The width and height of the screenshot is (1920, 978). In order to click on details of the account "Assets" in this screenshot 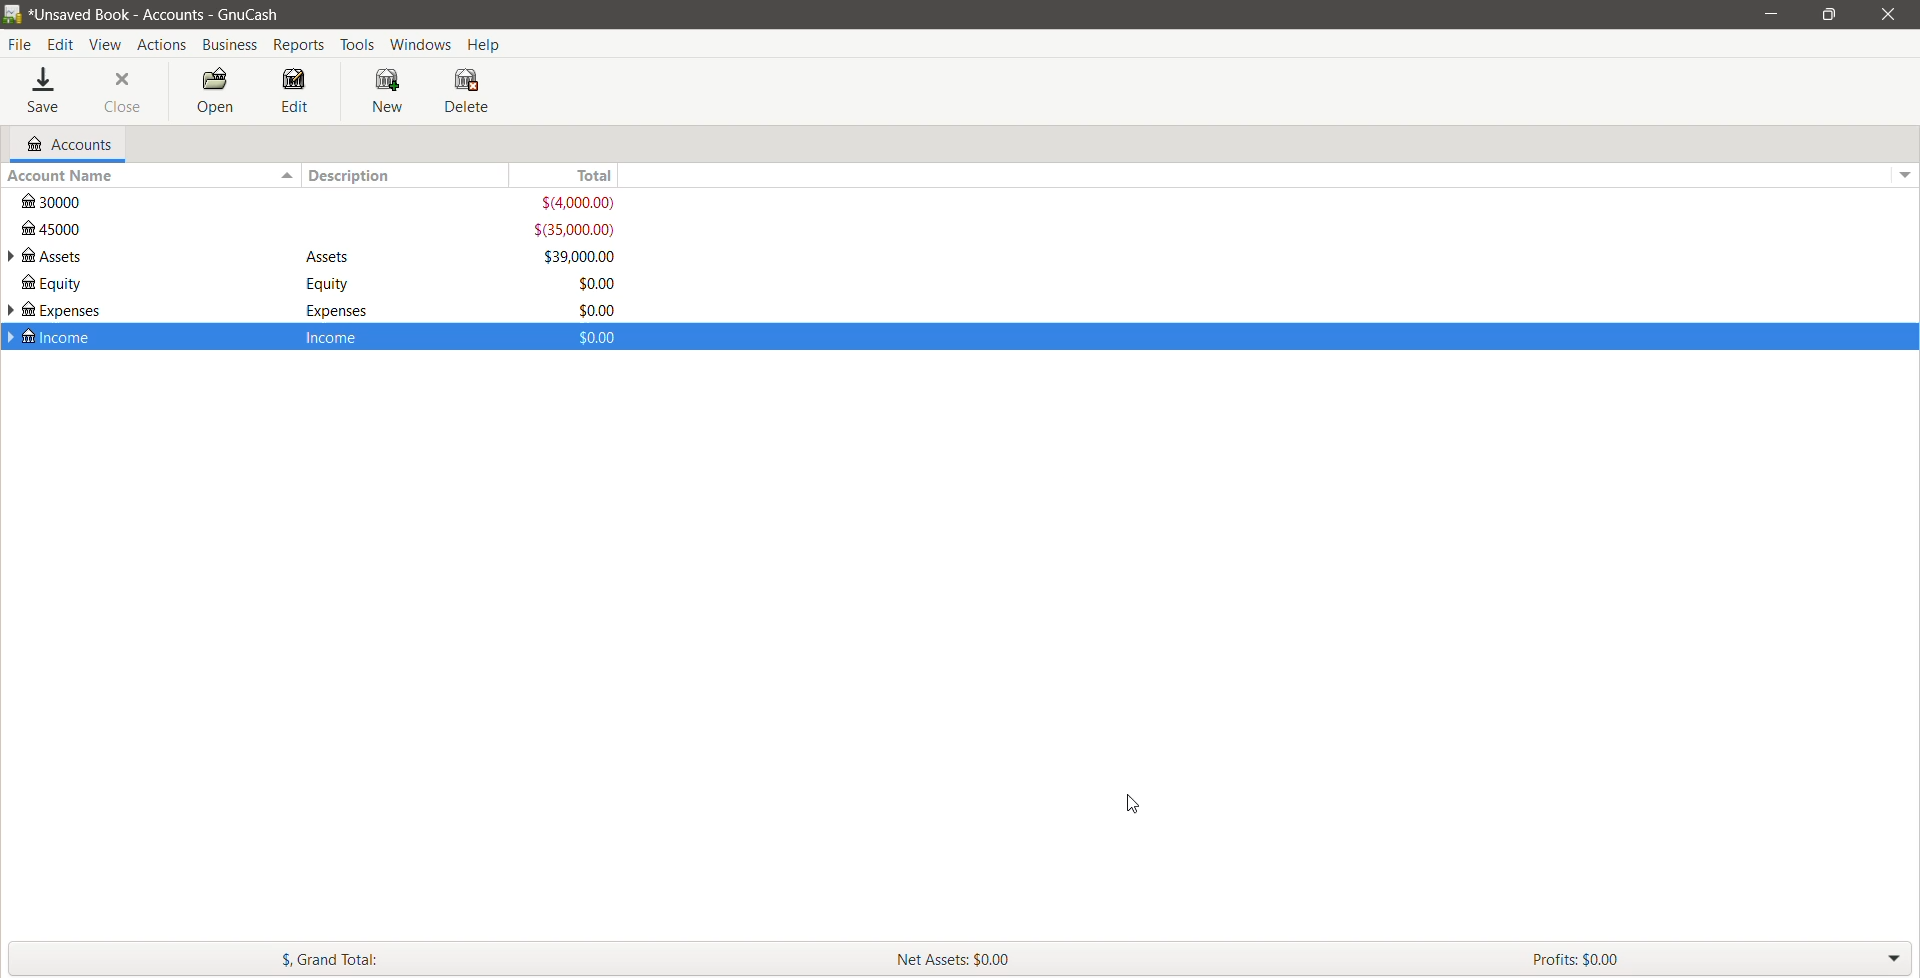, I will do `click(329, 258)`.